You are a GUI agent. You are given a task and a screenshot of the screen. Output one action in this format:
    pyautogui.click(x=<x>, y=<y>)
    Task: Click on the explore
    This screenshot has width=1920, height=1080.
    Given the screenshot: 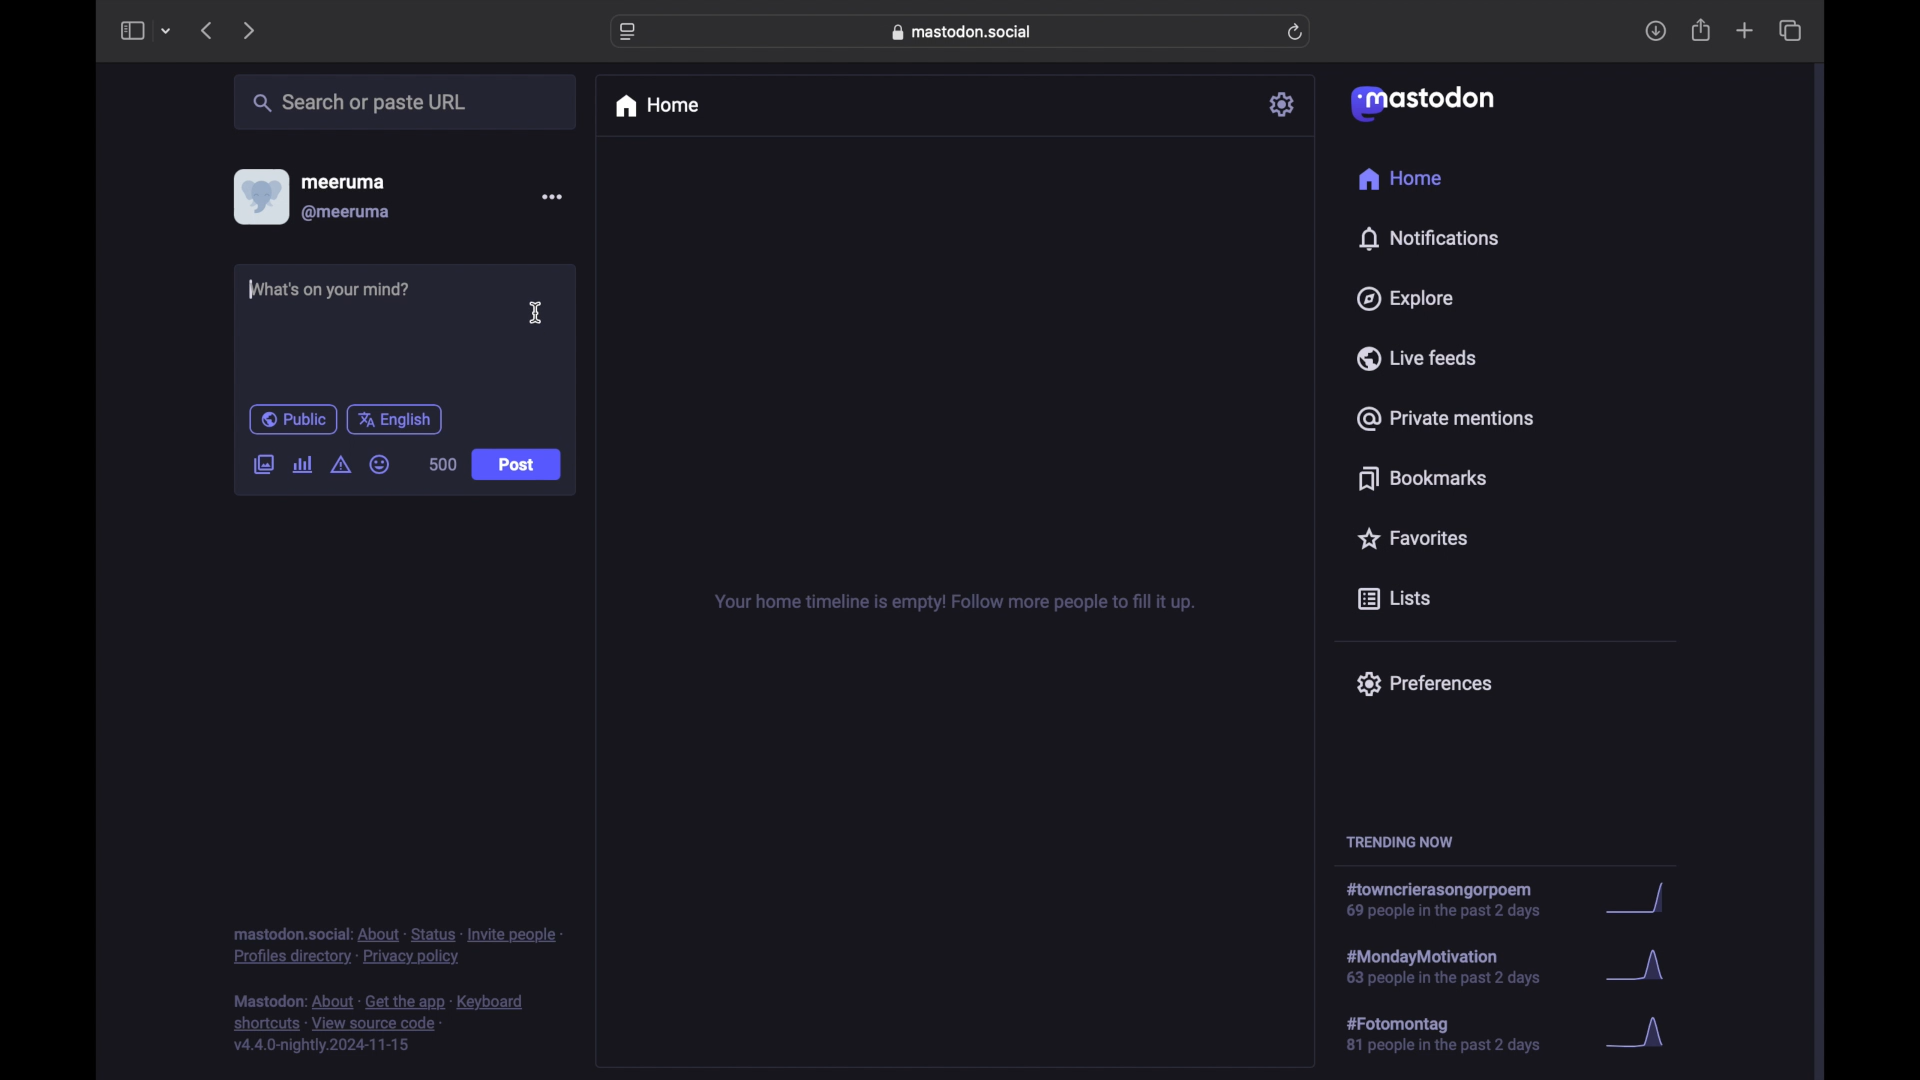 What is the action you would take?
    pyautogui.click(x=1403, y=299)
    